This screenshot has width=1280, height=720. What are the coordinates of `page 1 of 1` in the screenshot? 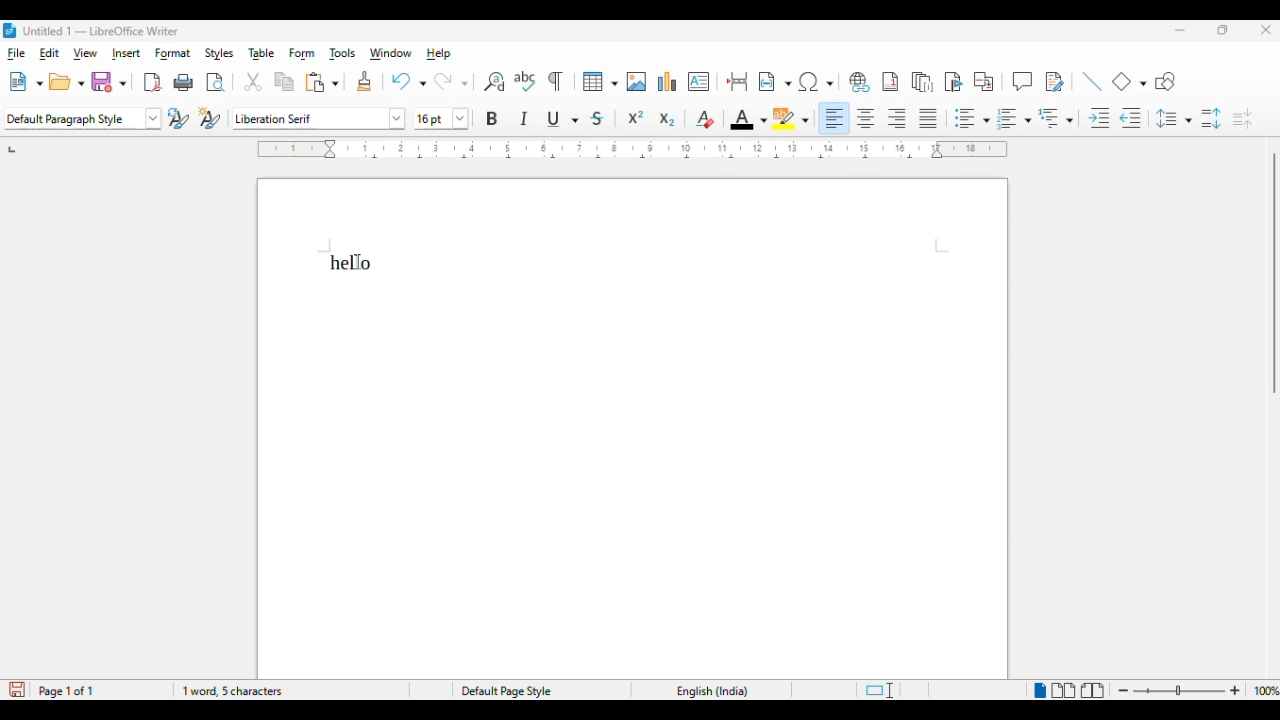 It's located at (66, 691).